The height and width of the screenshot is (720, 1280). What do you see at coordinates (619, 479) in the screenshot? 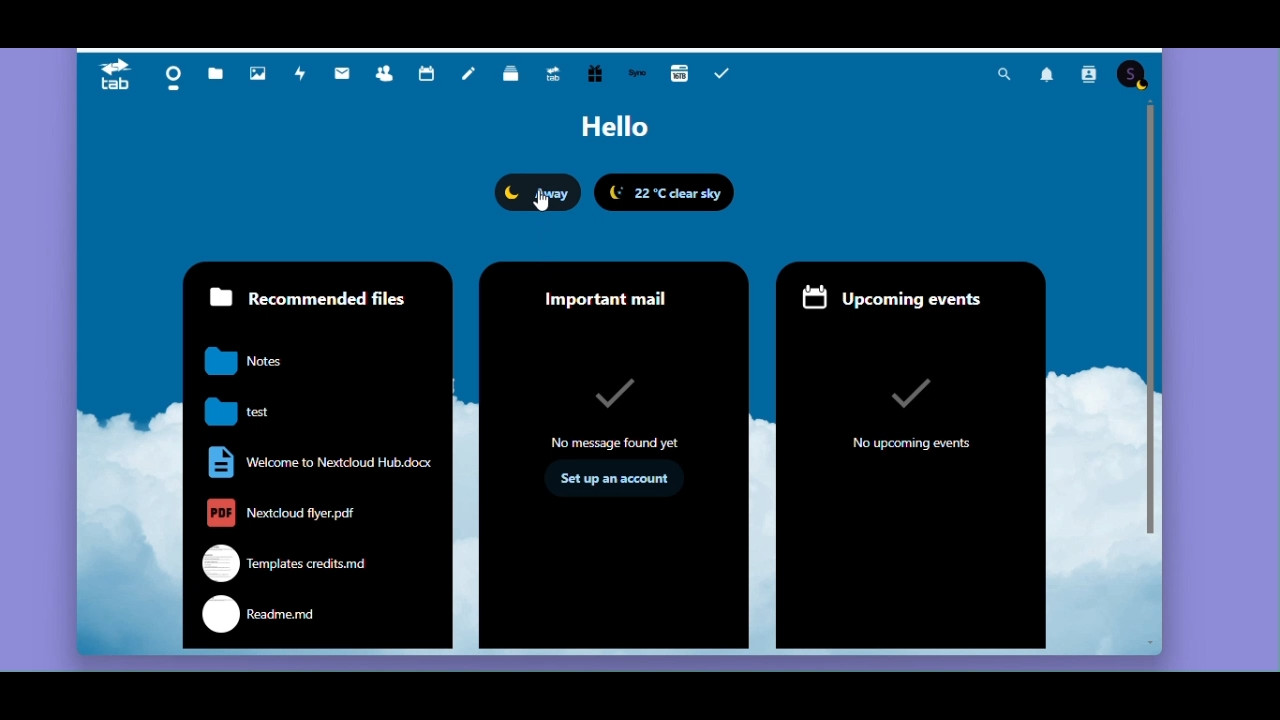
I see `set up an account` at bounding box center [619, 479].